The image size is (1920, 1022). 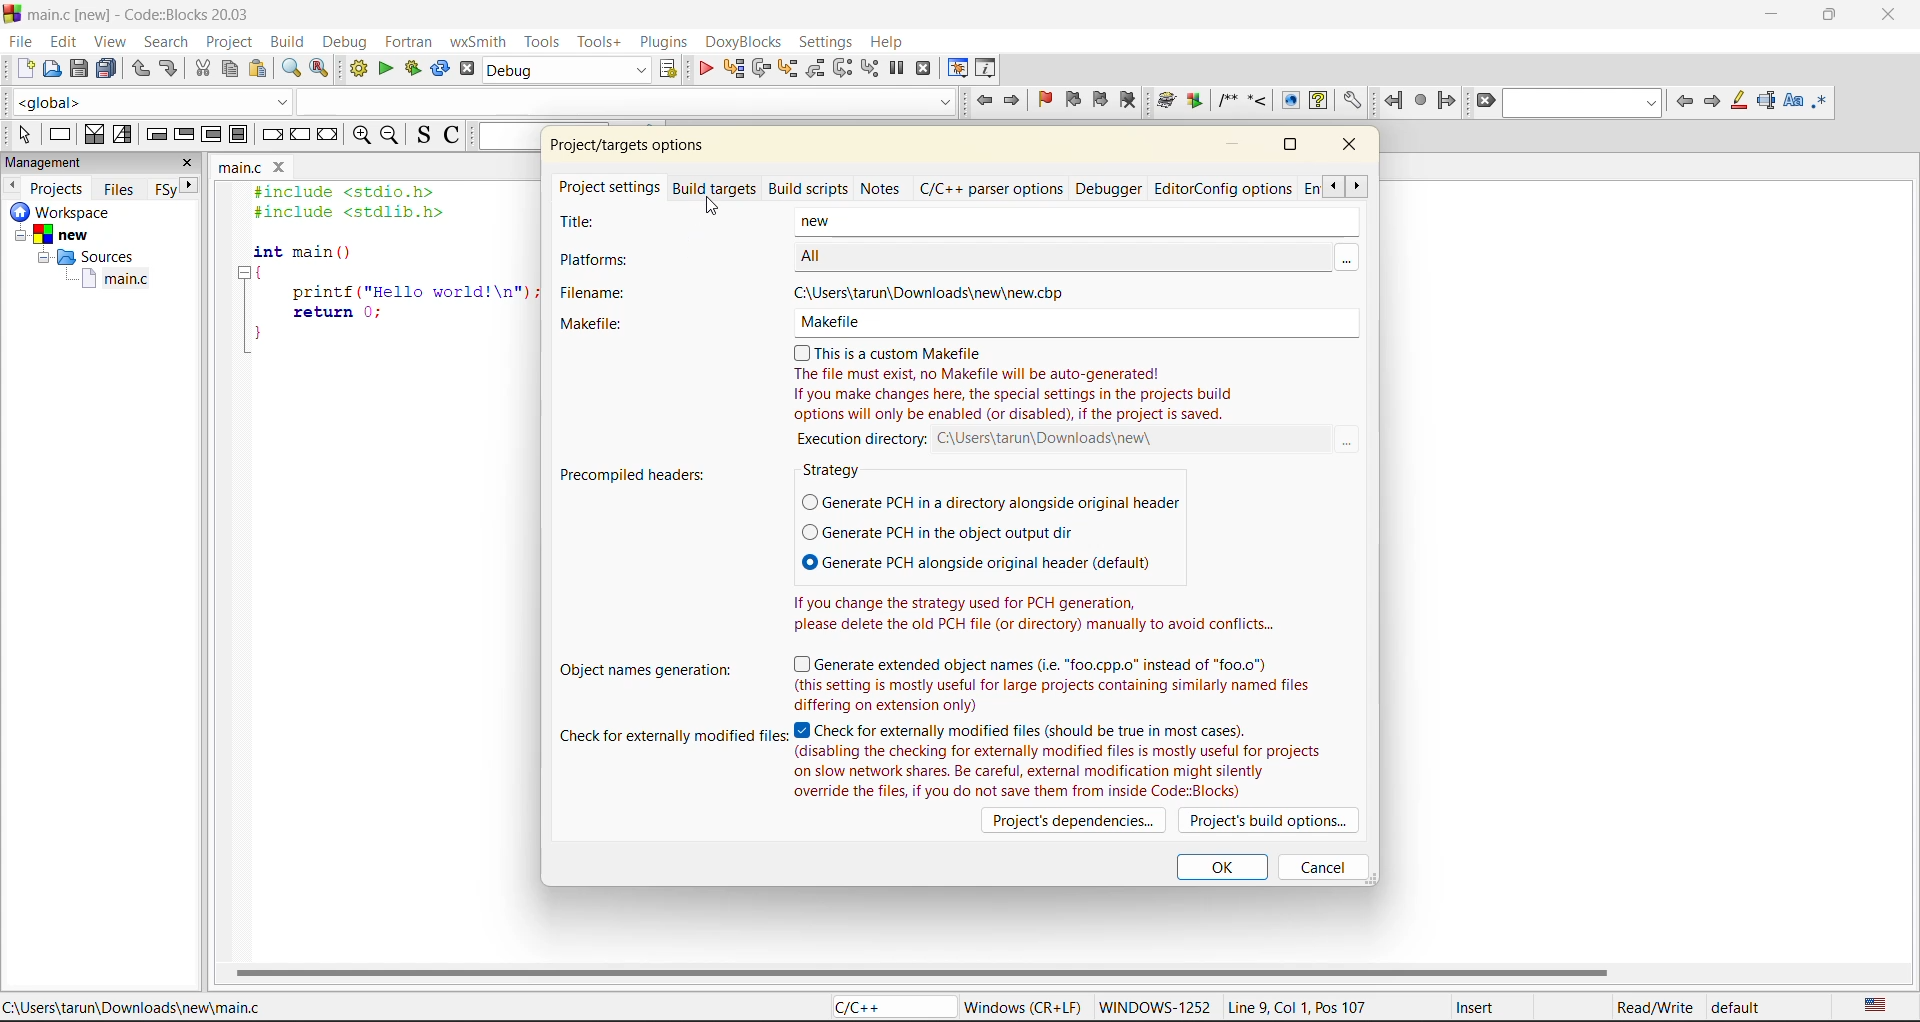 What do you see at coordinates (289, 67) in the screenshot?
I see `find` at bounding box center [289, 67].